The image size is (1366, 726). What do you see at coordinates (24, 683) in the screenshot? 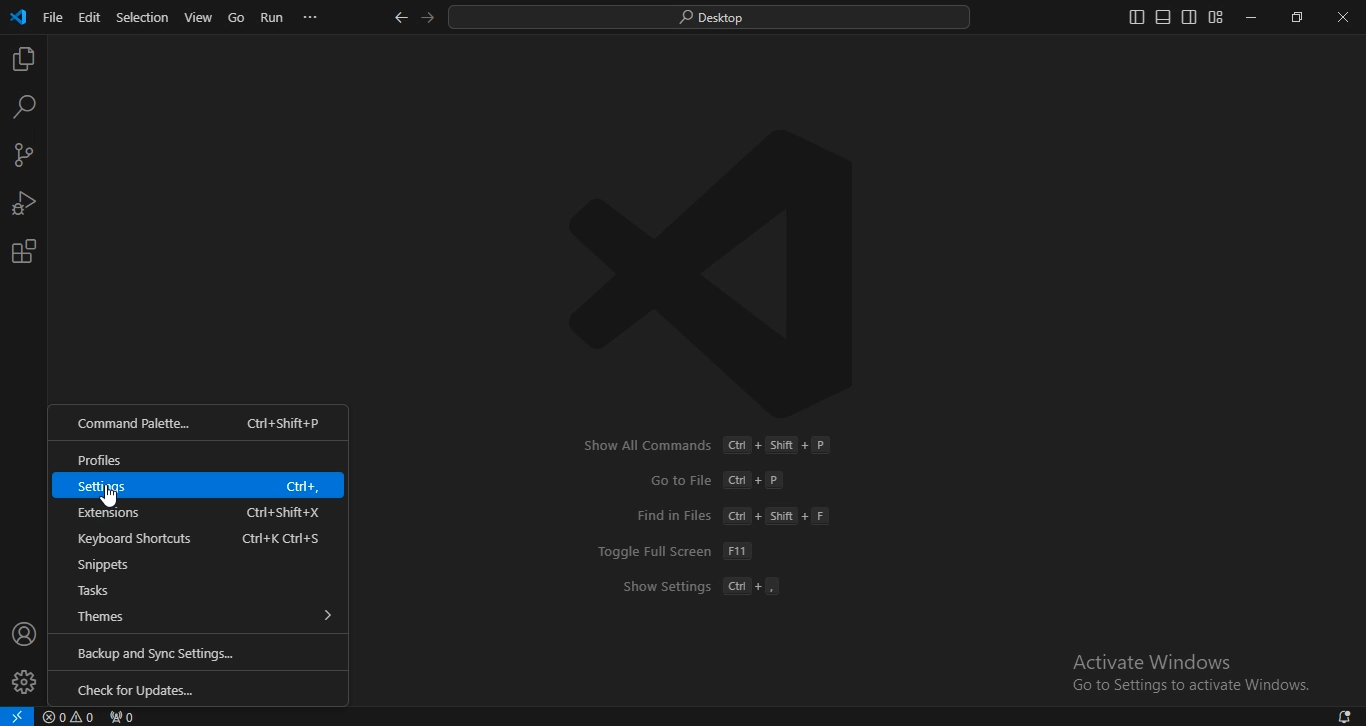
I see `profile` at bounding box center [24, 683].